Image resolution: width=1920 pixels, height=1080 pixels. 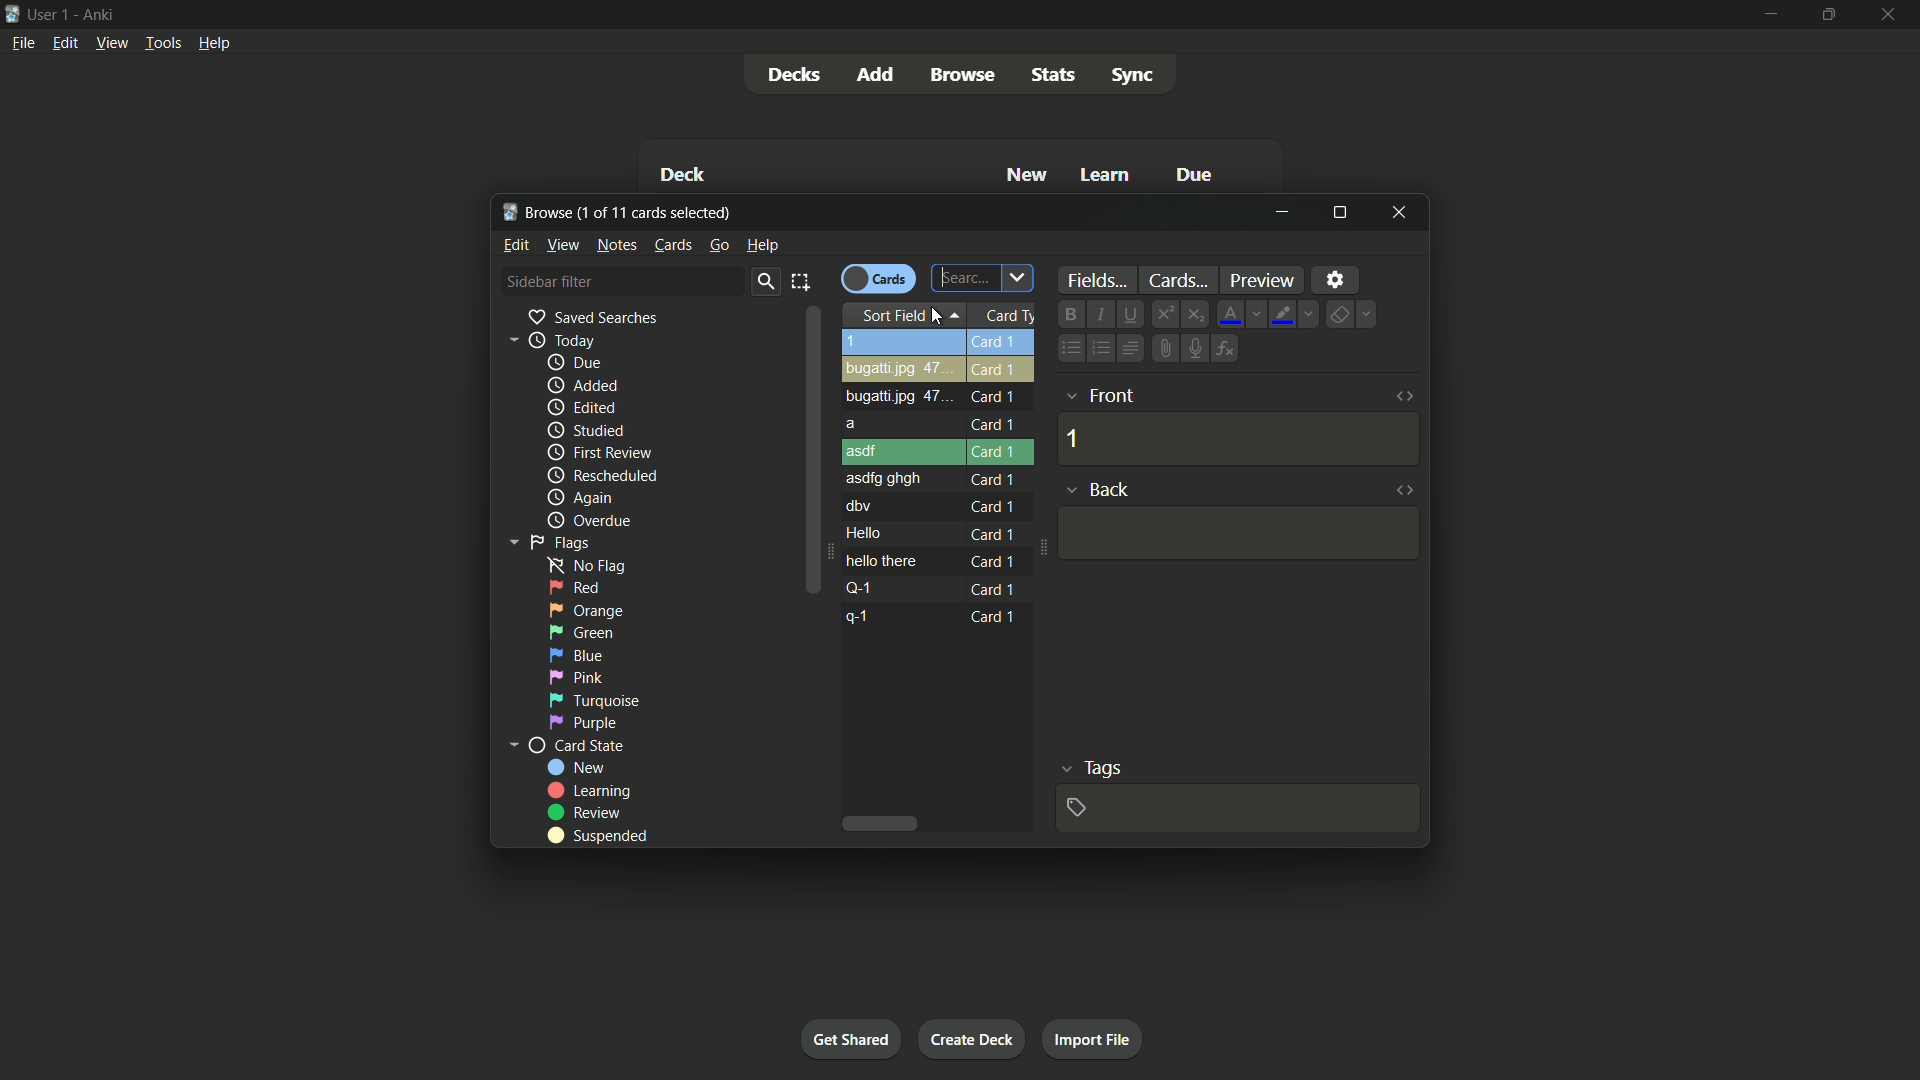 I want to click on first review, so click(x=605, y=452).